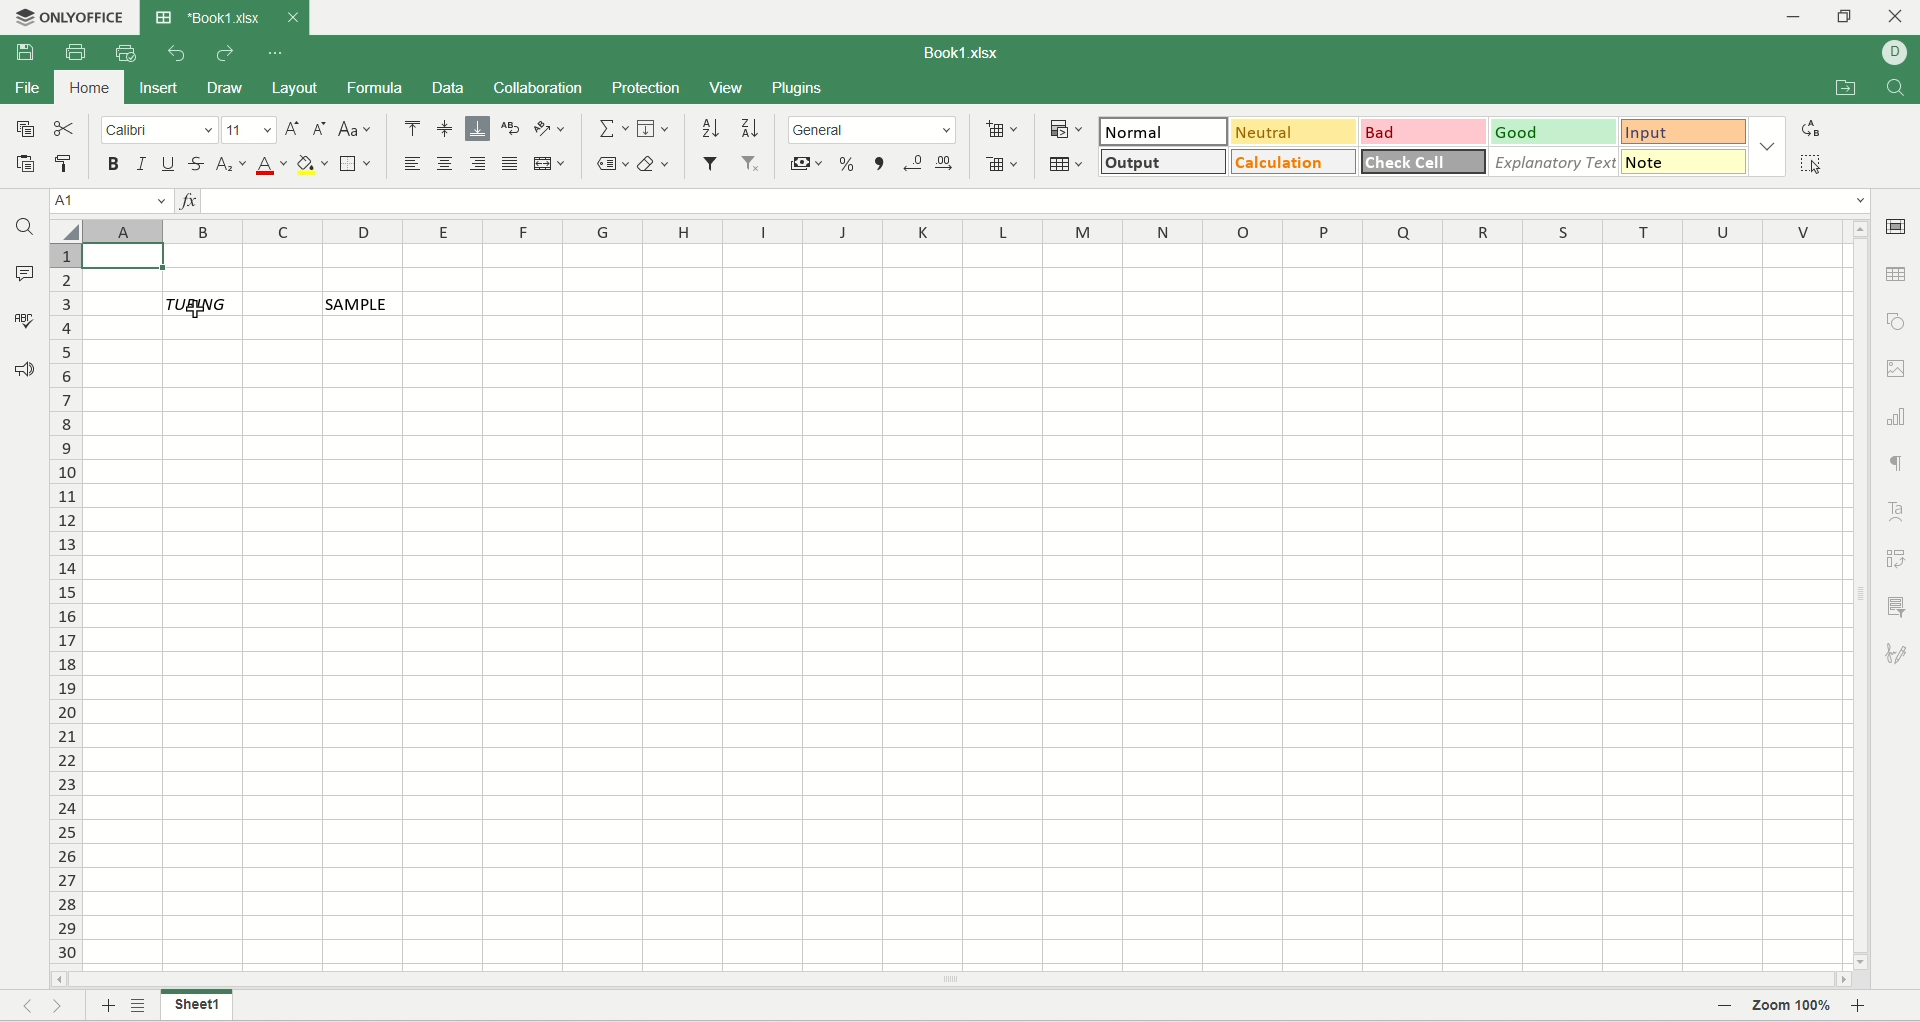  Describe the element at coordinates (1068, 130) in the screenshot. I see `conditional formatting` at that location.